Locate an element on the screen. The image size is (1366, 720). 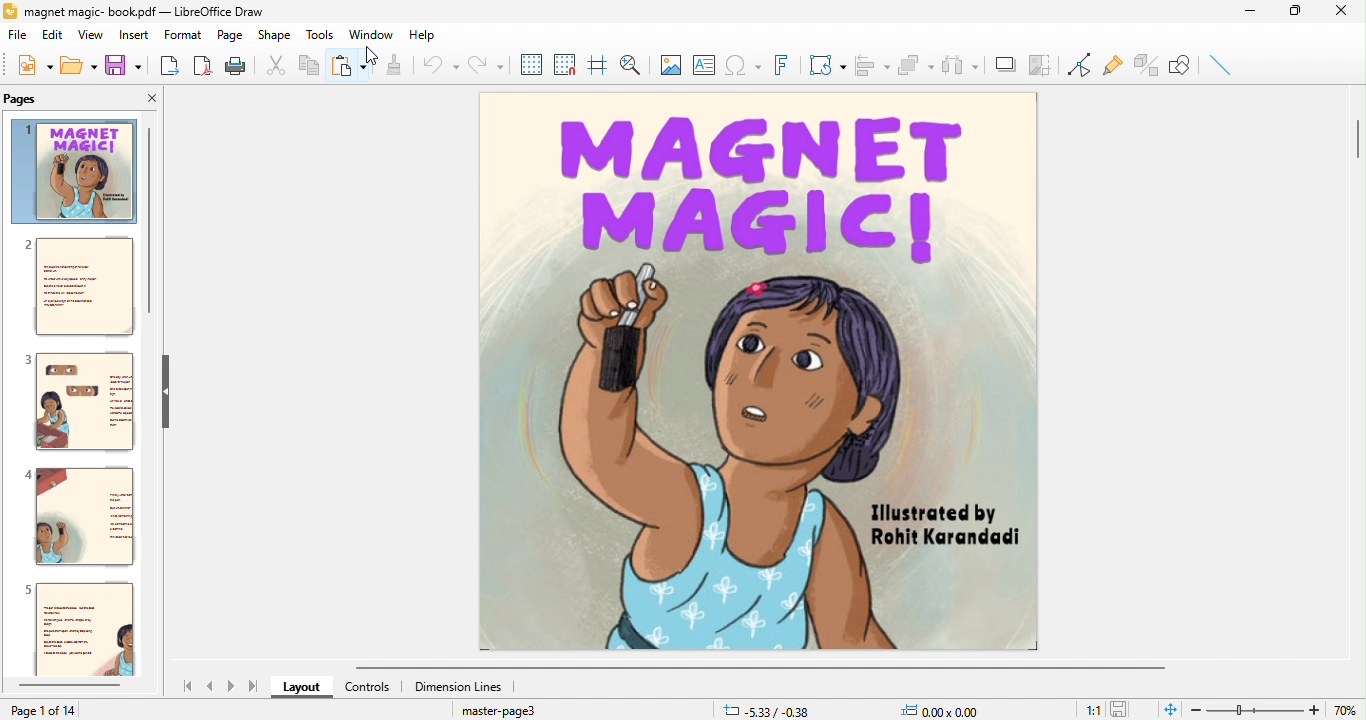
layout is located at coordinates (302, 686).